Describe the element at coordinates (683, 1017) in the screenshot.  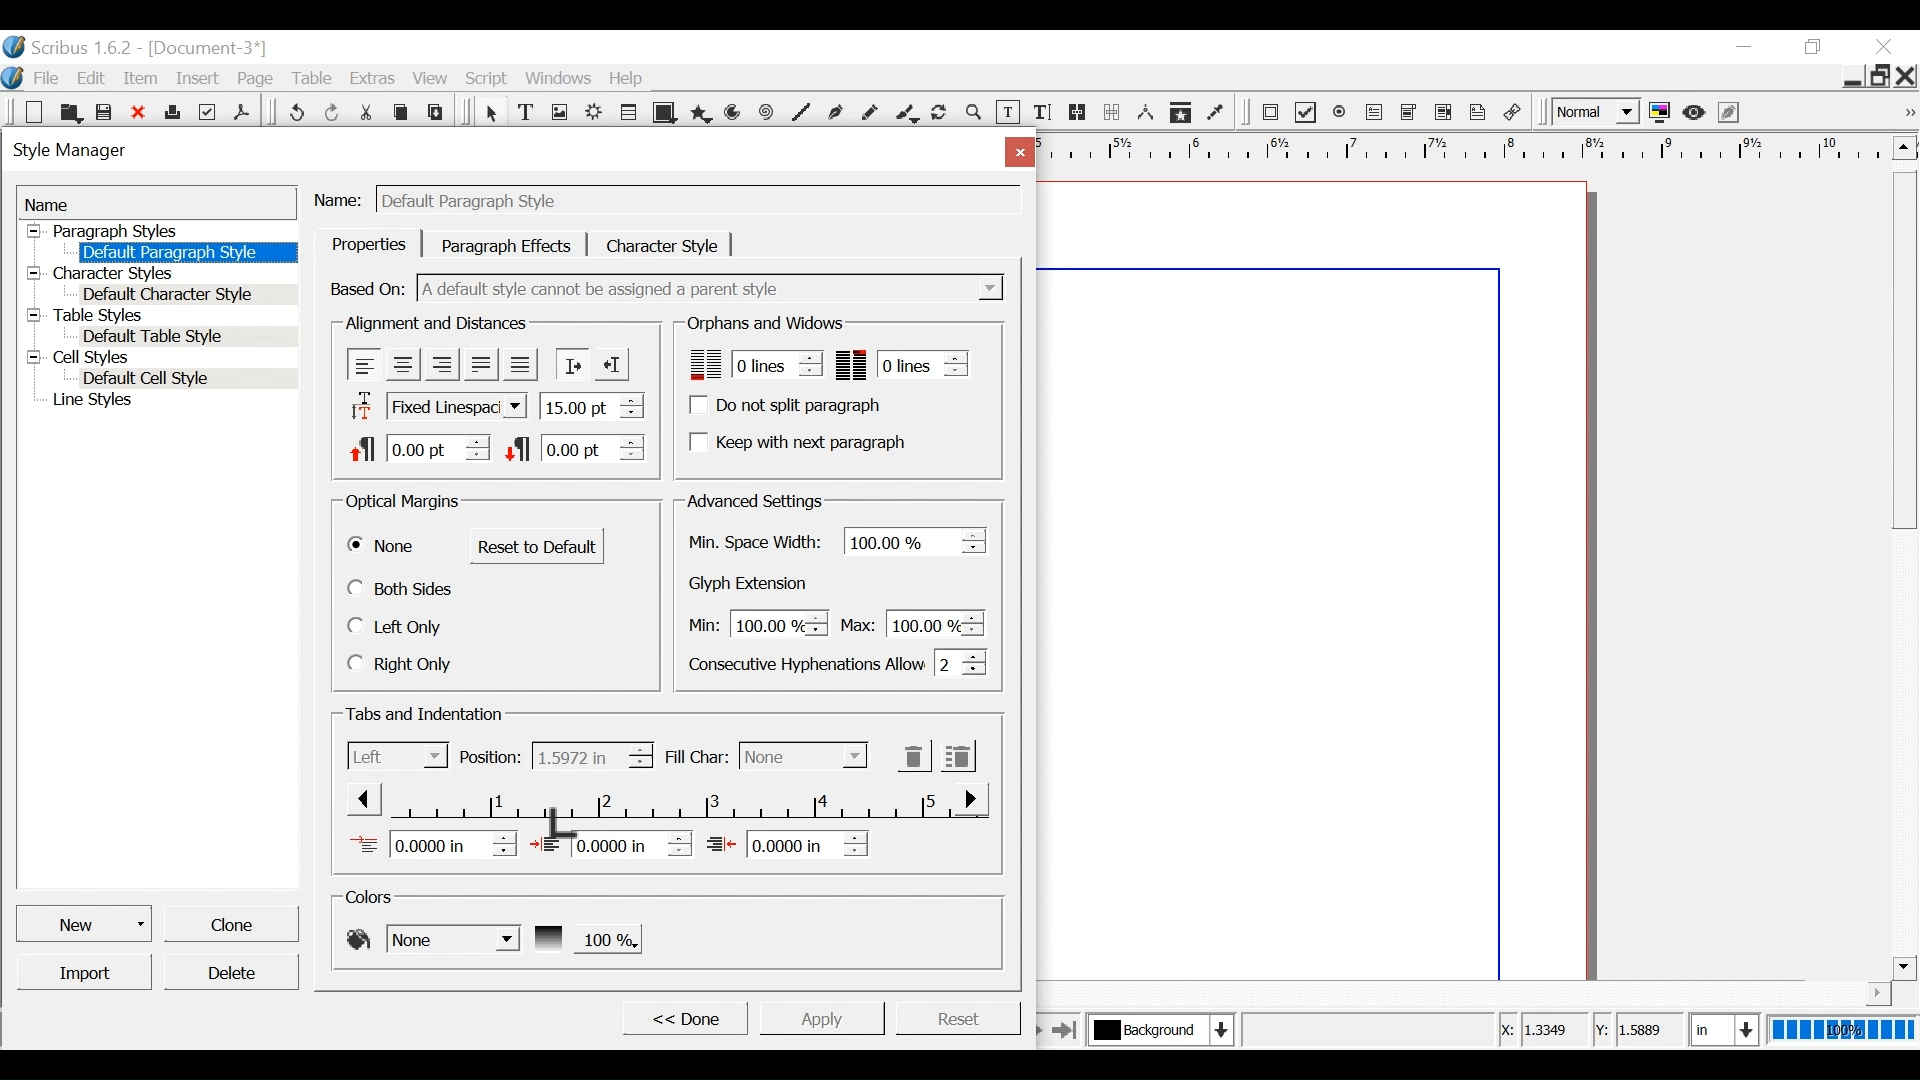
I see `Done` at that location.